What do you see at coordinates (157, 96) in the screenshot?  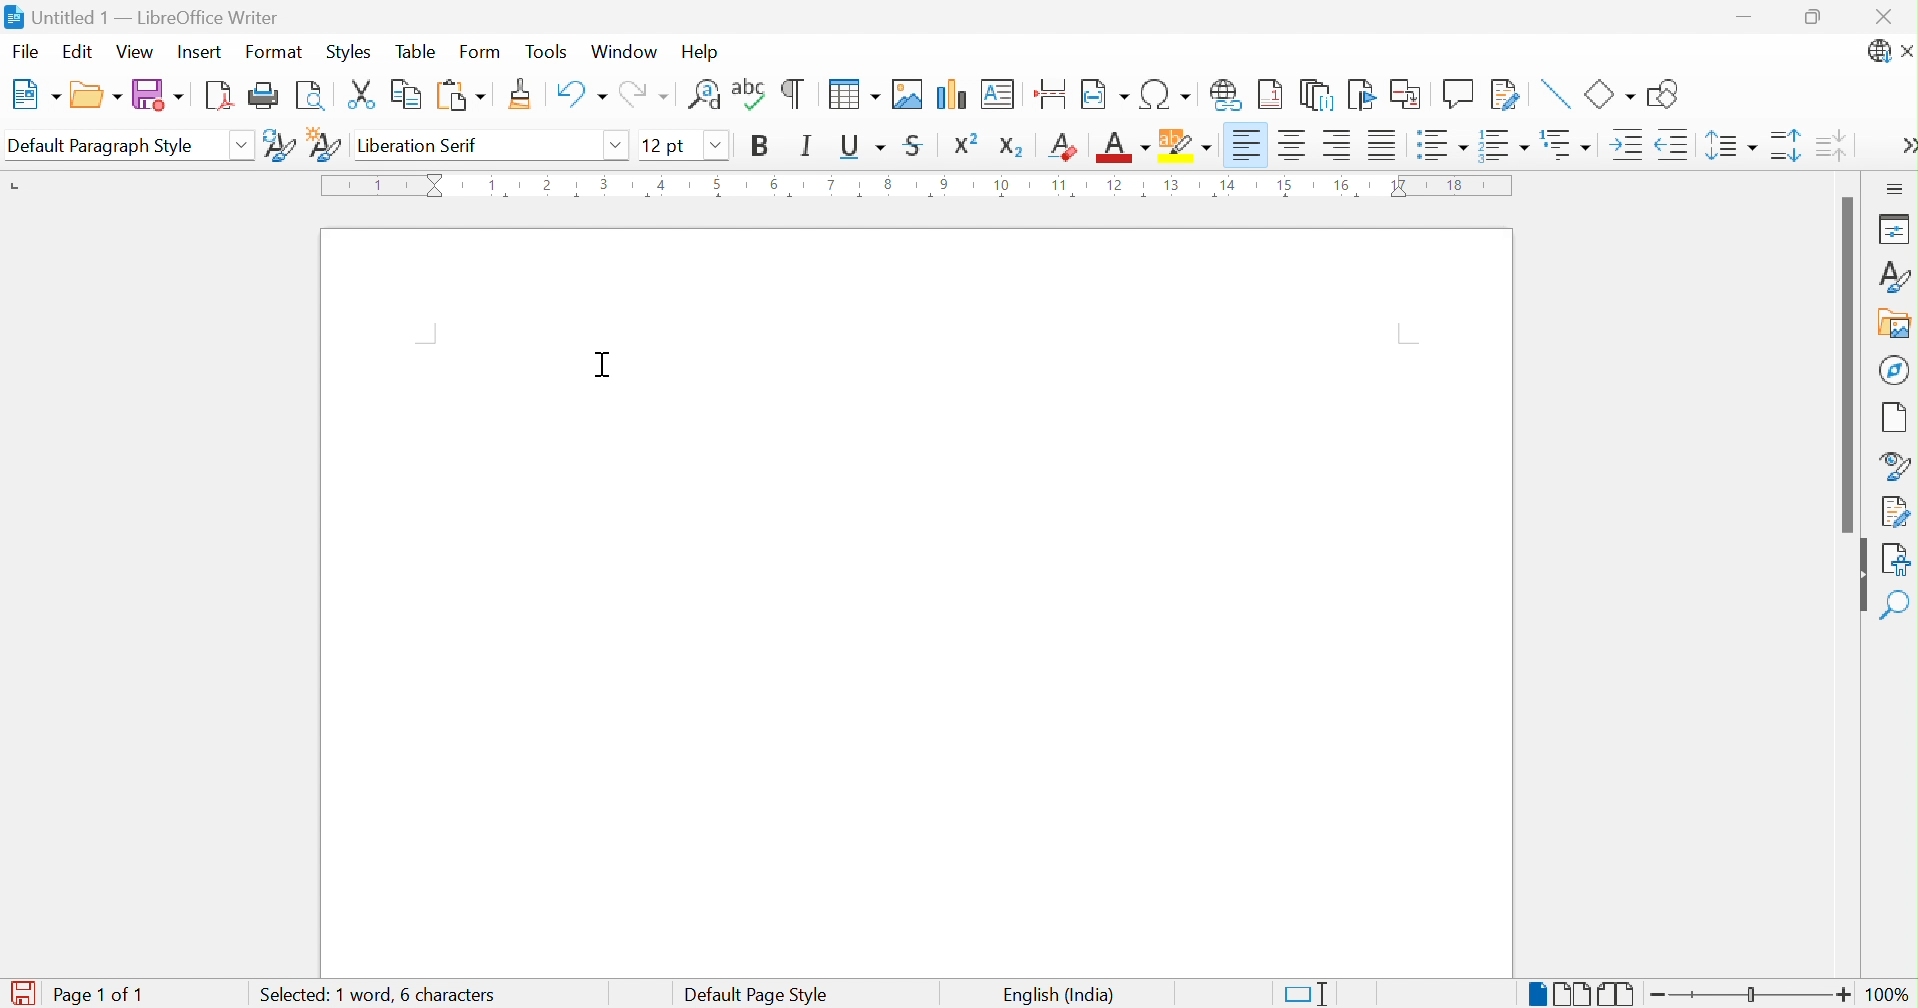 I see `Save` at bounding box center [157, 96].